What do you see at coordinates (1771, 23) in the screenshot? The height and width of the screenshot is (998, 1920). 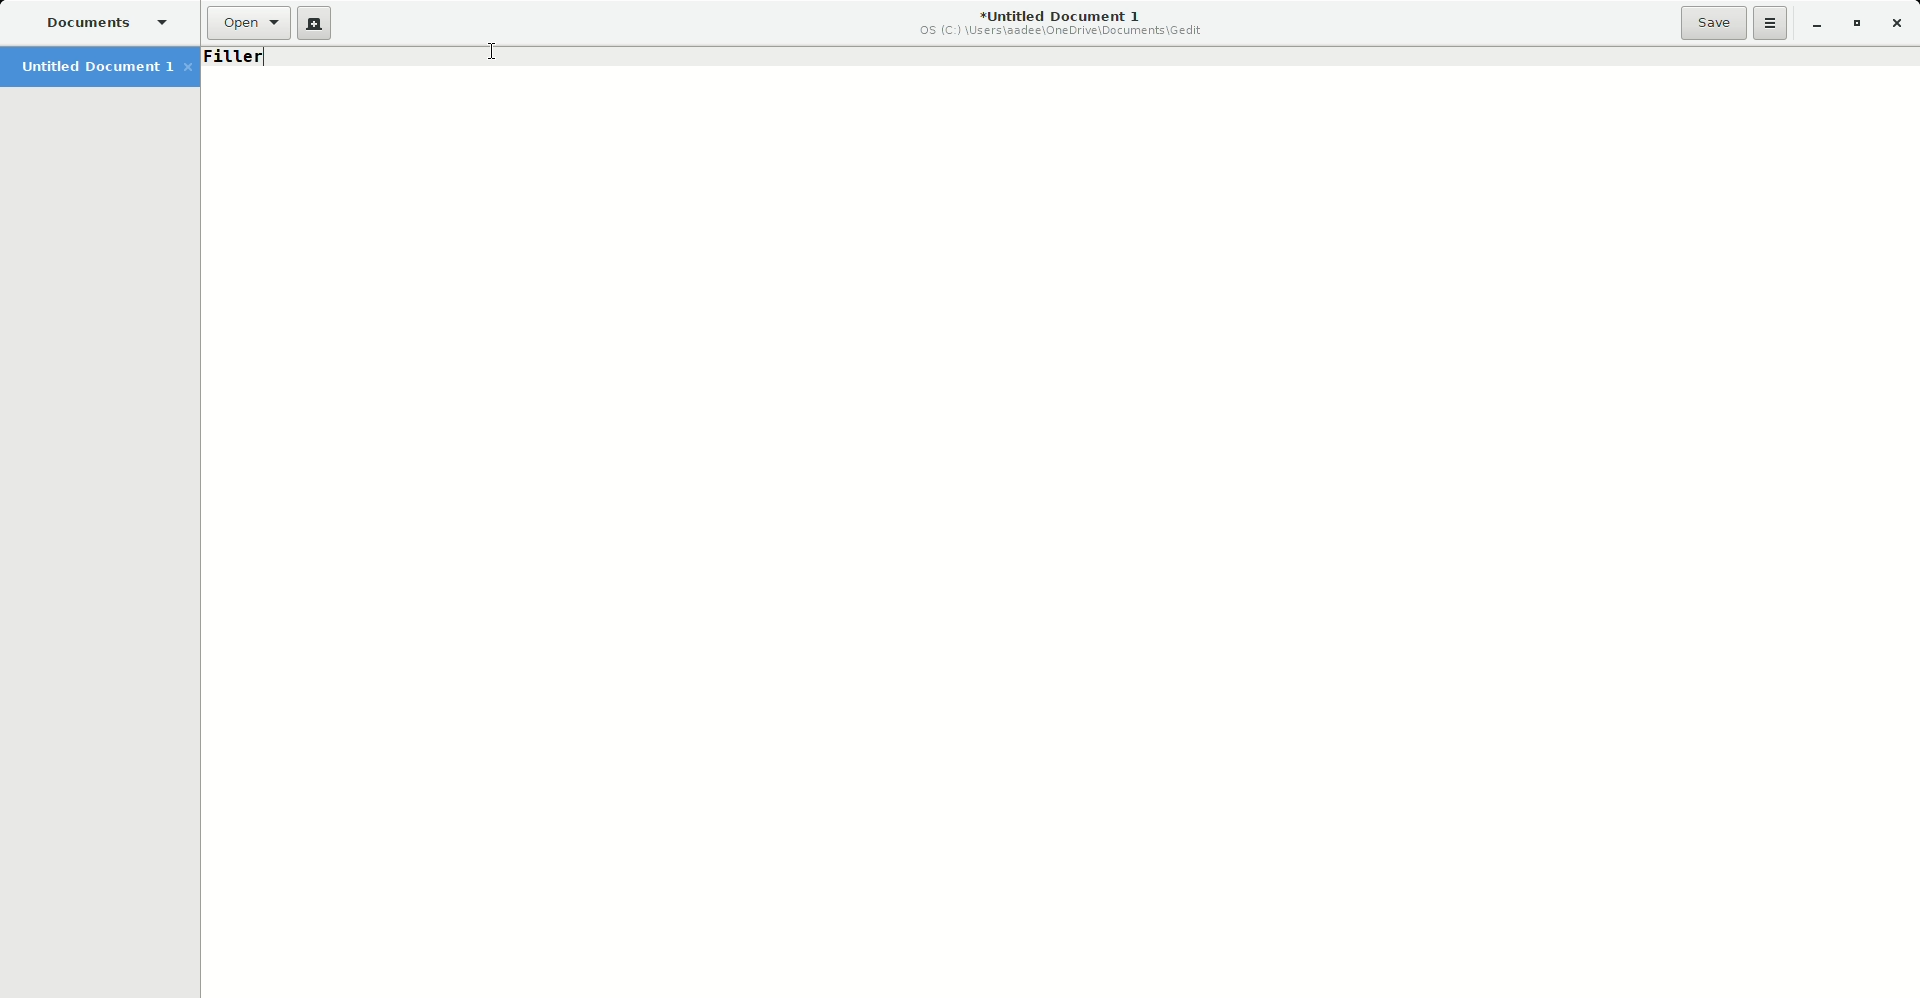 I see `Options` at bounding box center [1771, 23].